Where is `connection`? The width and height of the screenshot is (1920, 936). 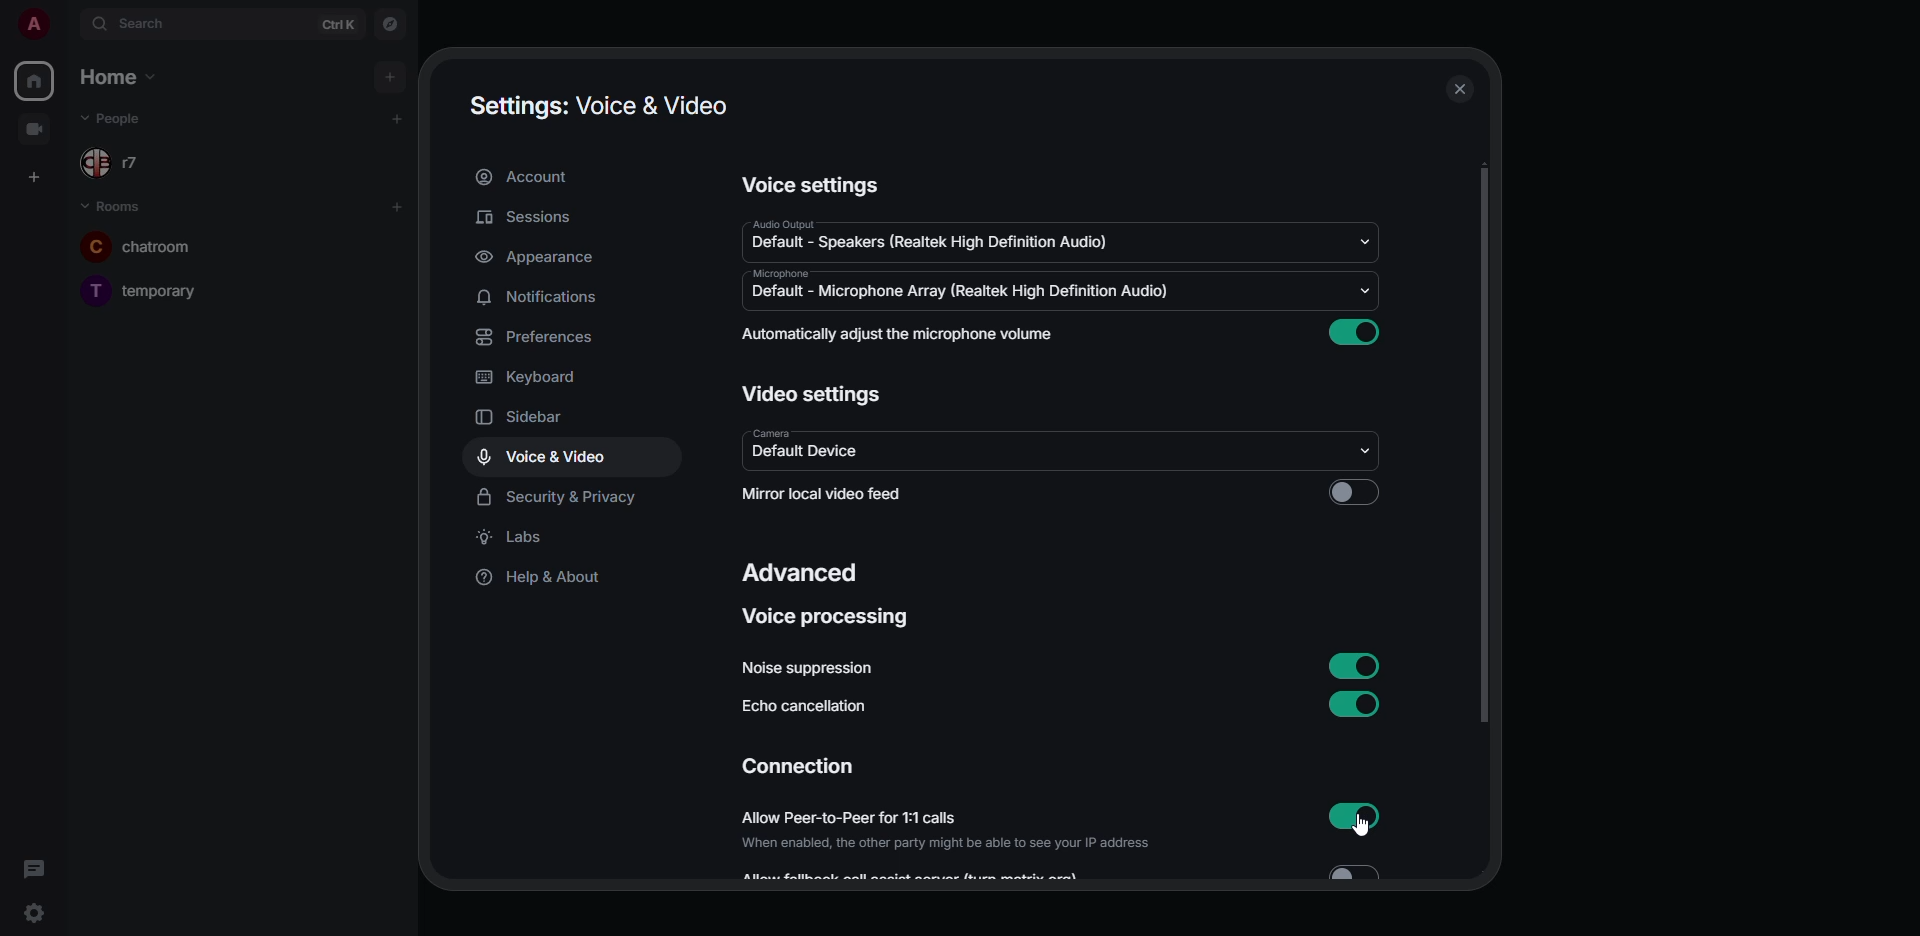 connection is located at coordinates (796, 768).